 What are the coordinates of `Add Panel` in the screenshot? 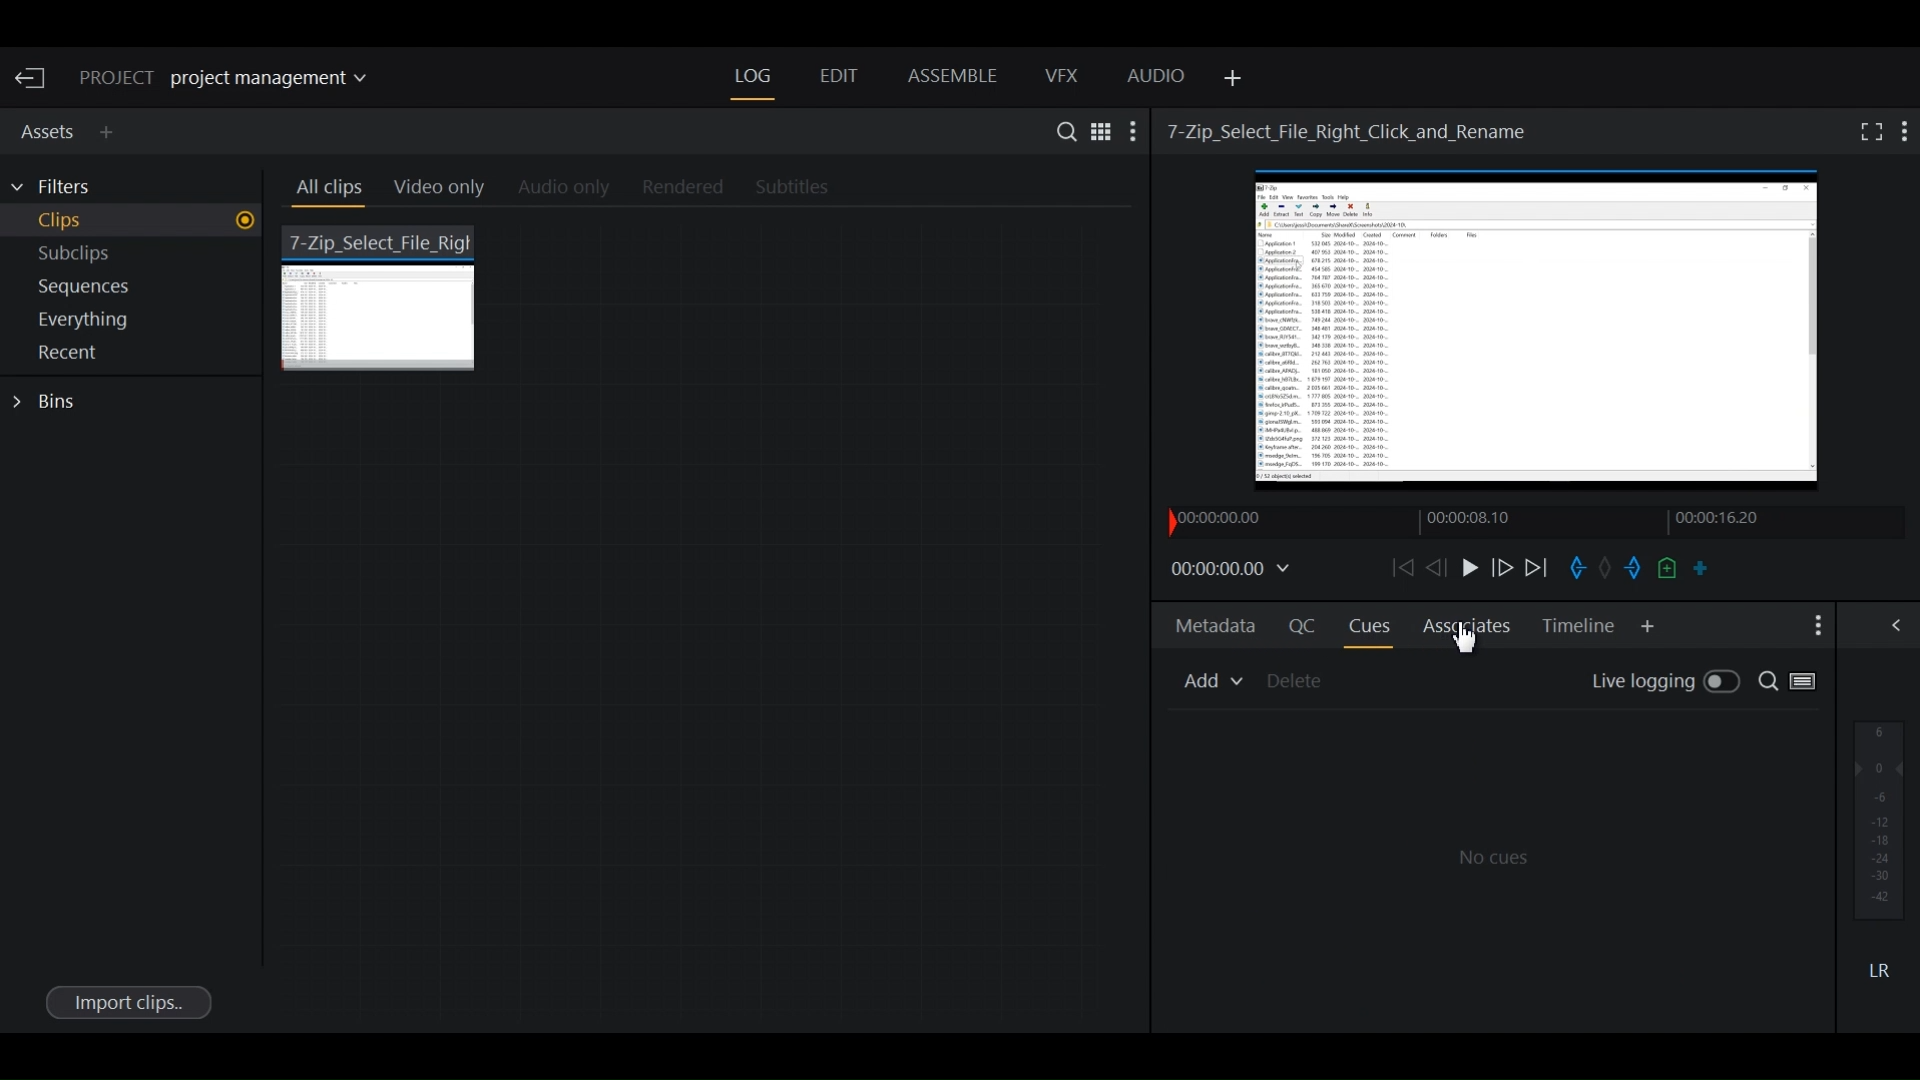 It's located at (1229, 79).